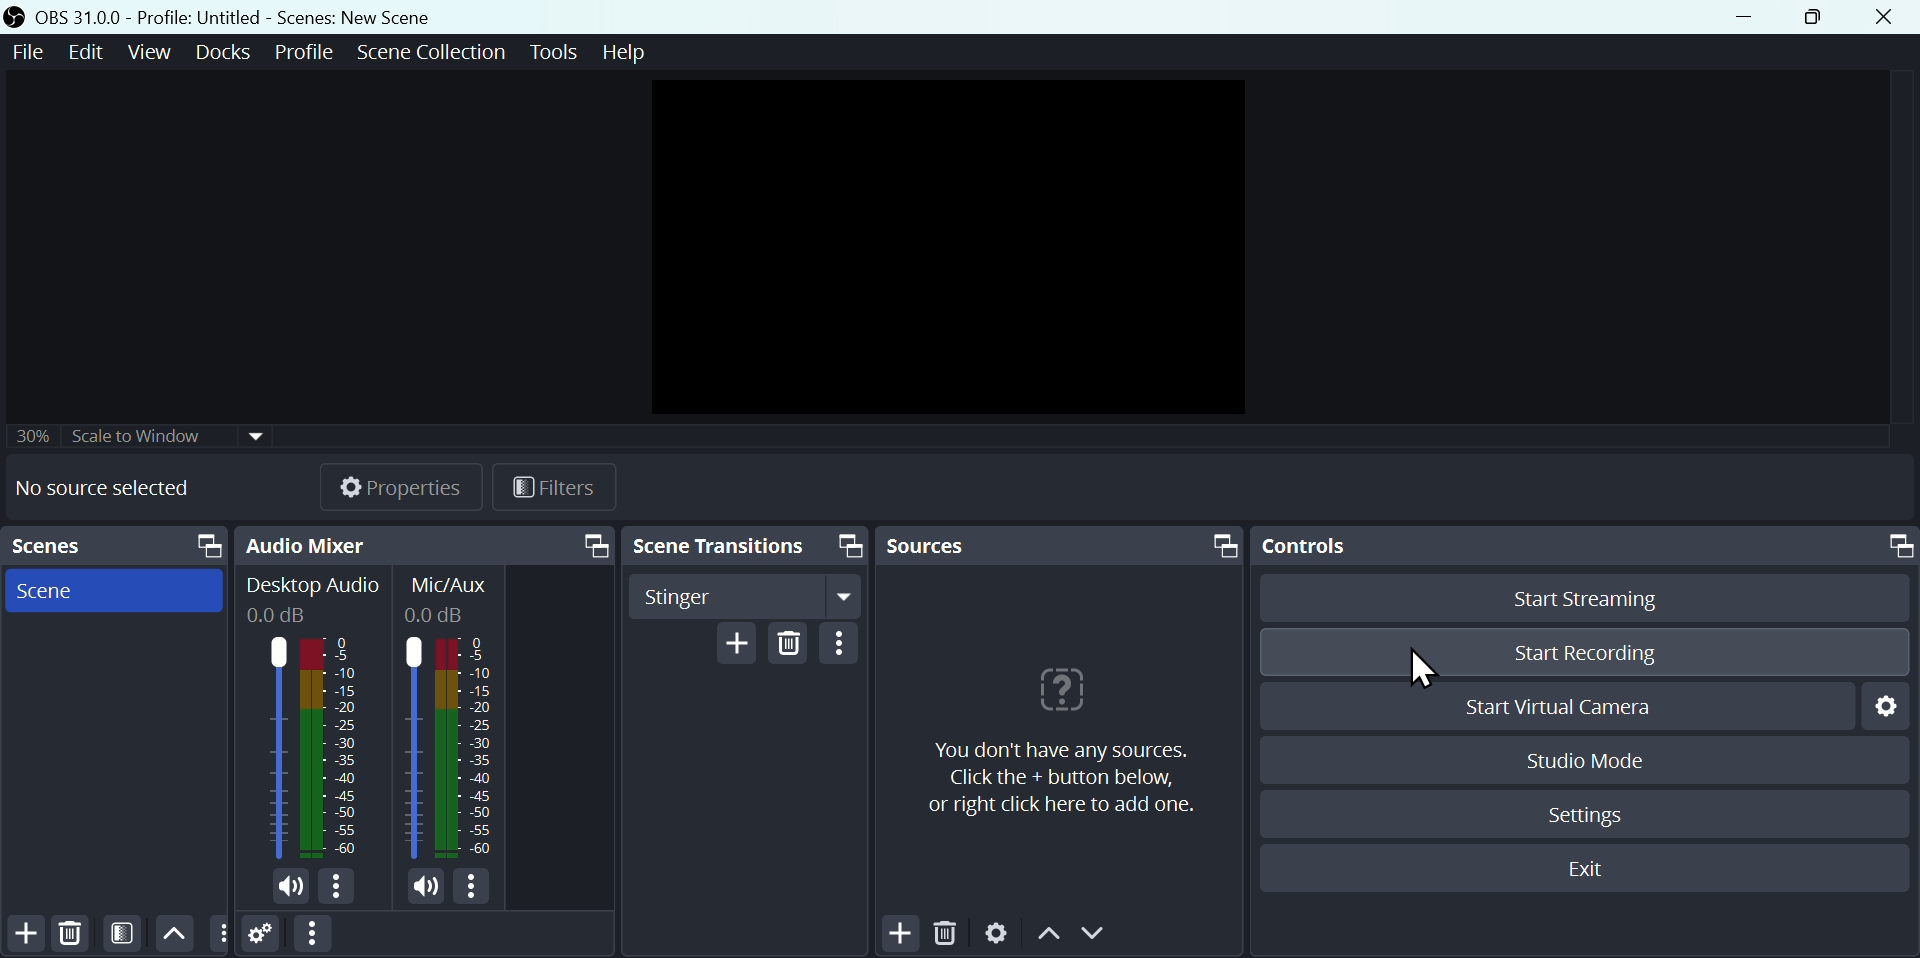 This screenshot has height=958, width=1920. Describe the element at coordinates (208, 545) in the screenshot. I see `maximize` at that location.